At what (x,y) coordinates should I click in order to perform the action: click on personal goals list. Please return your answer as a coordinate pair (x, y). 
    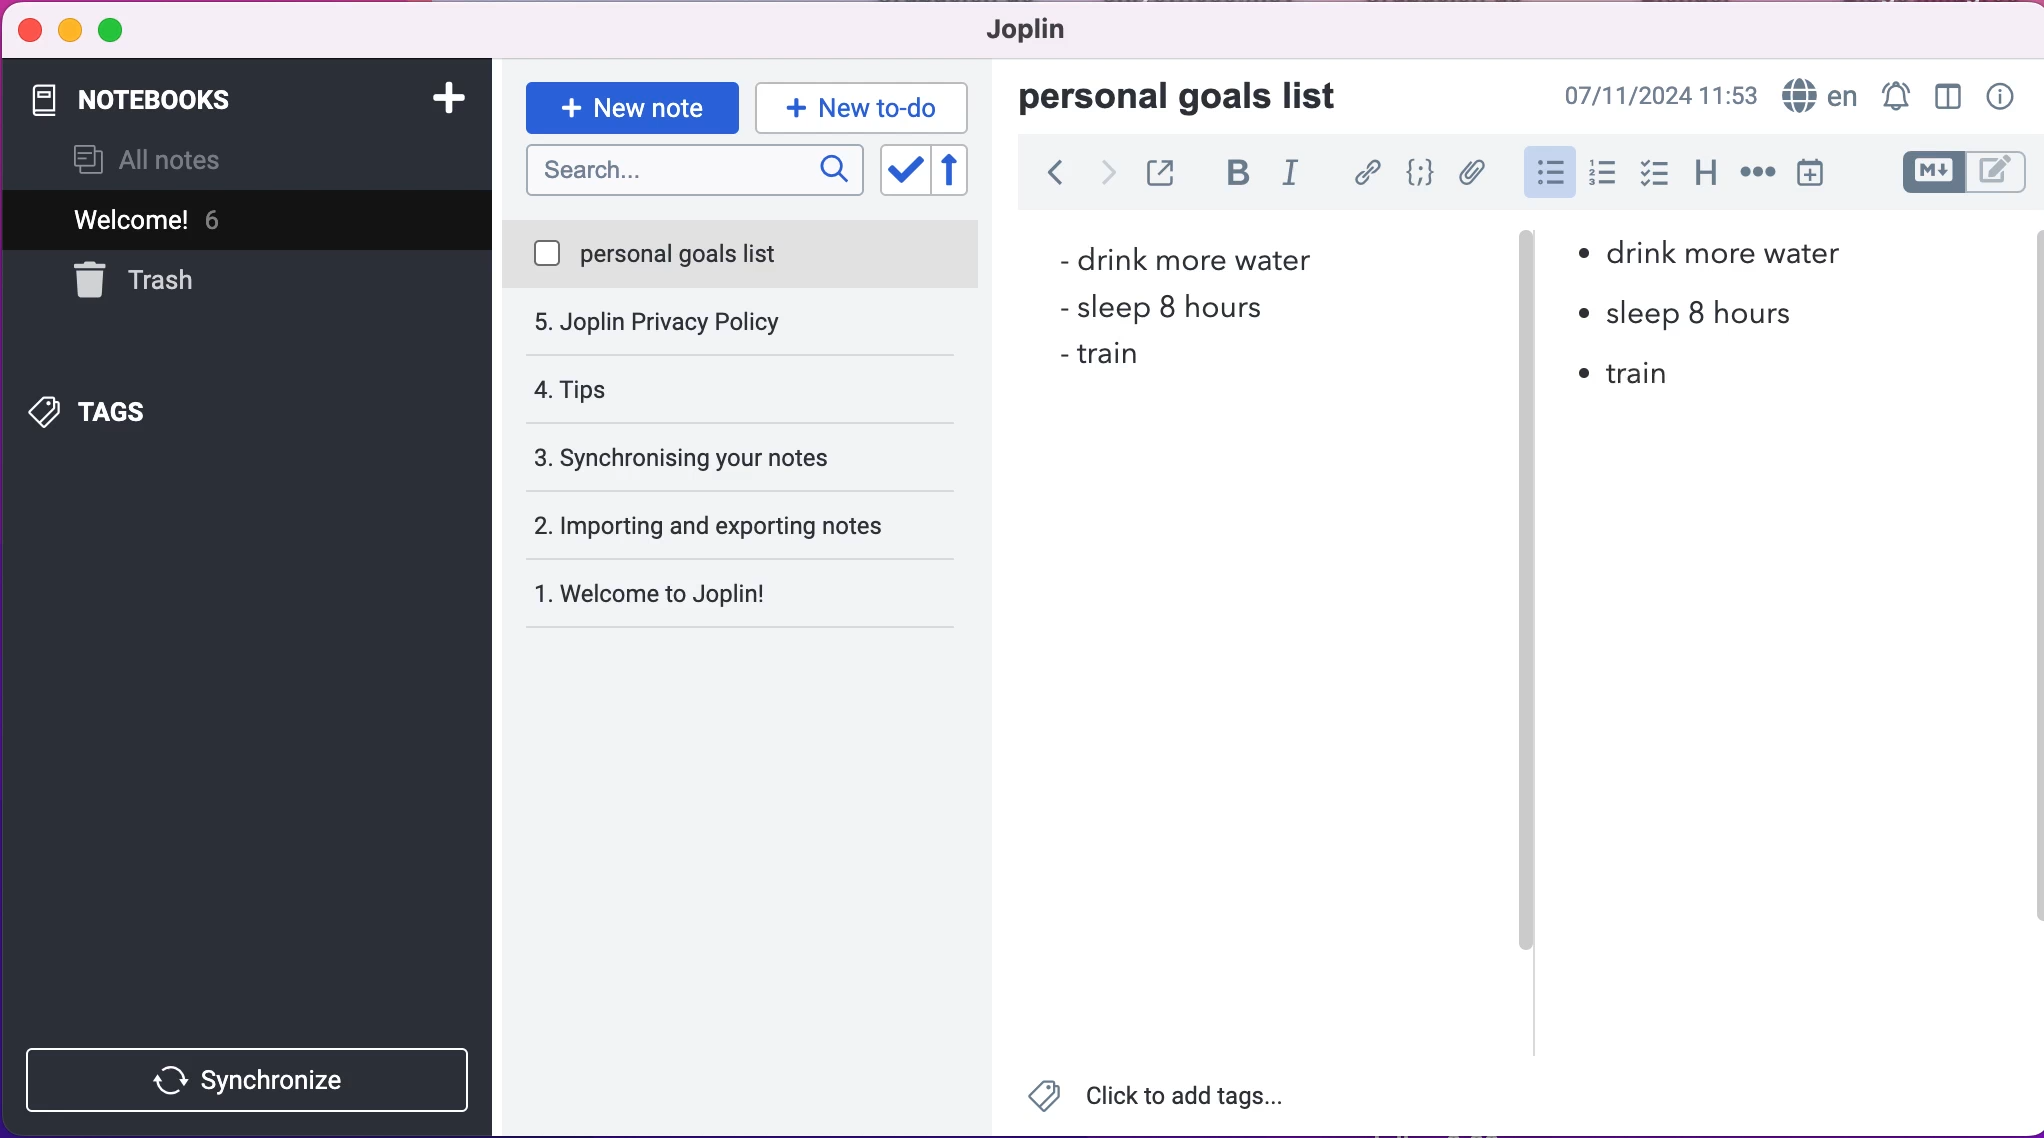
    Looking at the image, I should click on (742, 255).